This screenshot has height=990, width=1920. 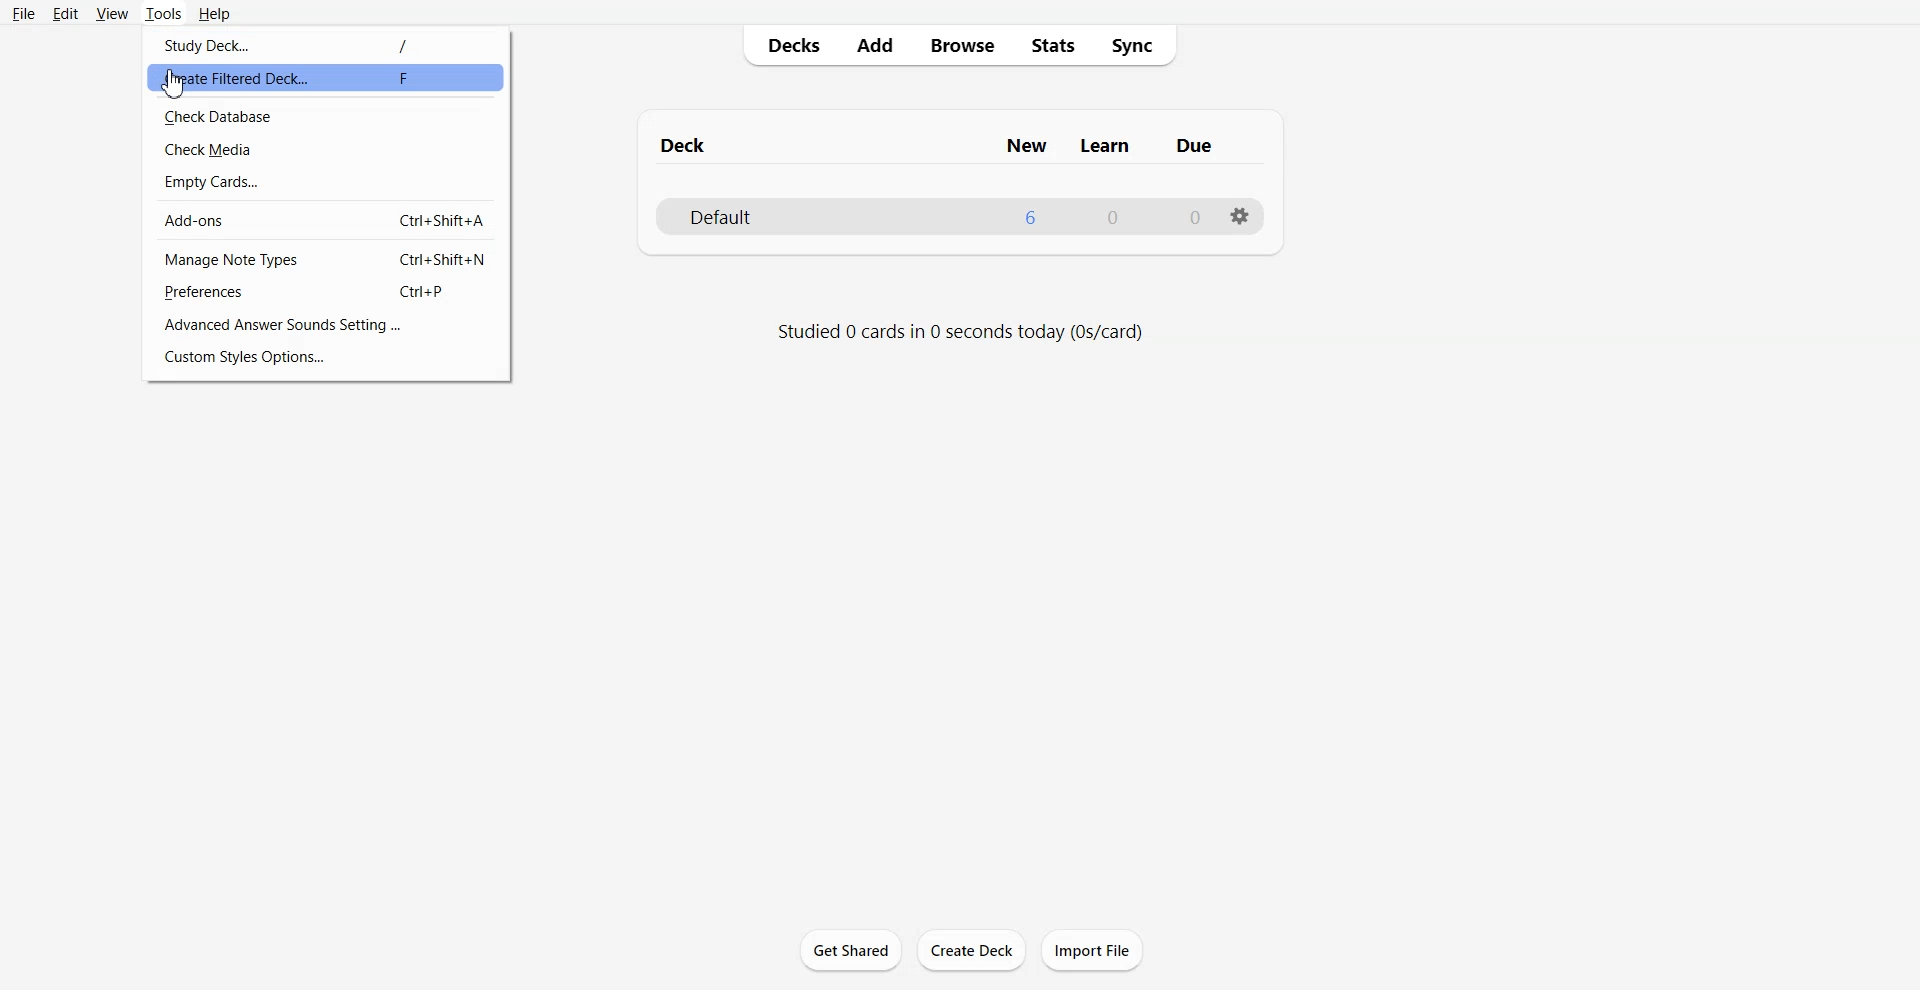 I want to click on Manage Note Types, so click(x=327, y=258).